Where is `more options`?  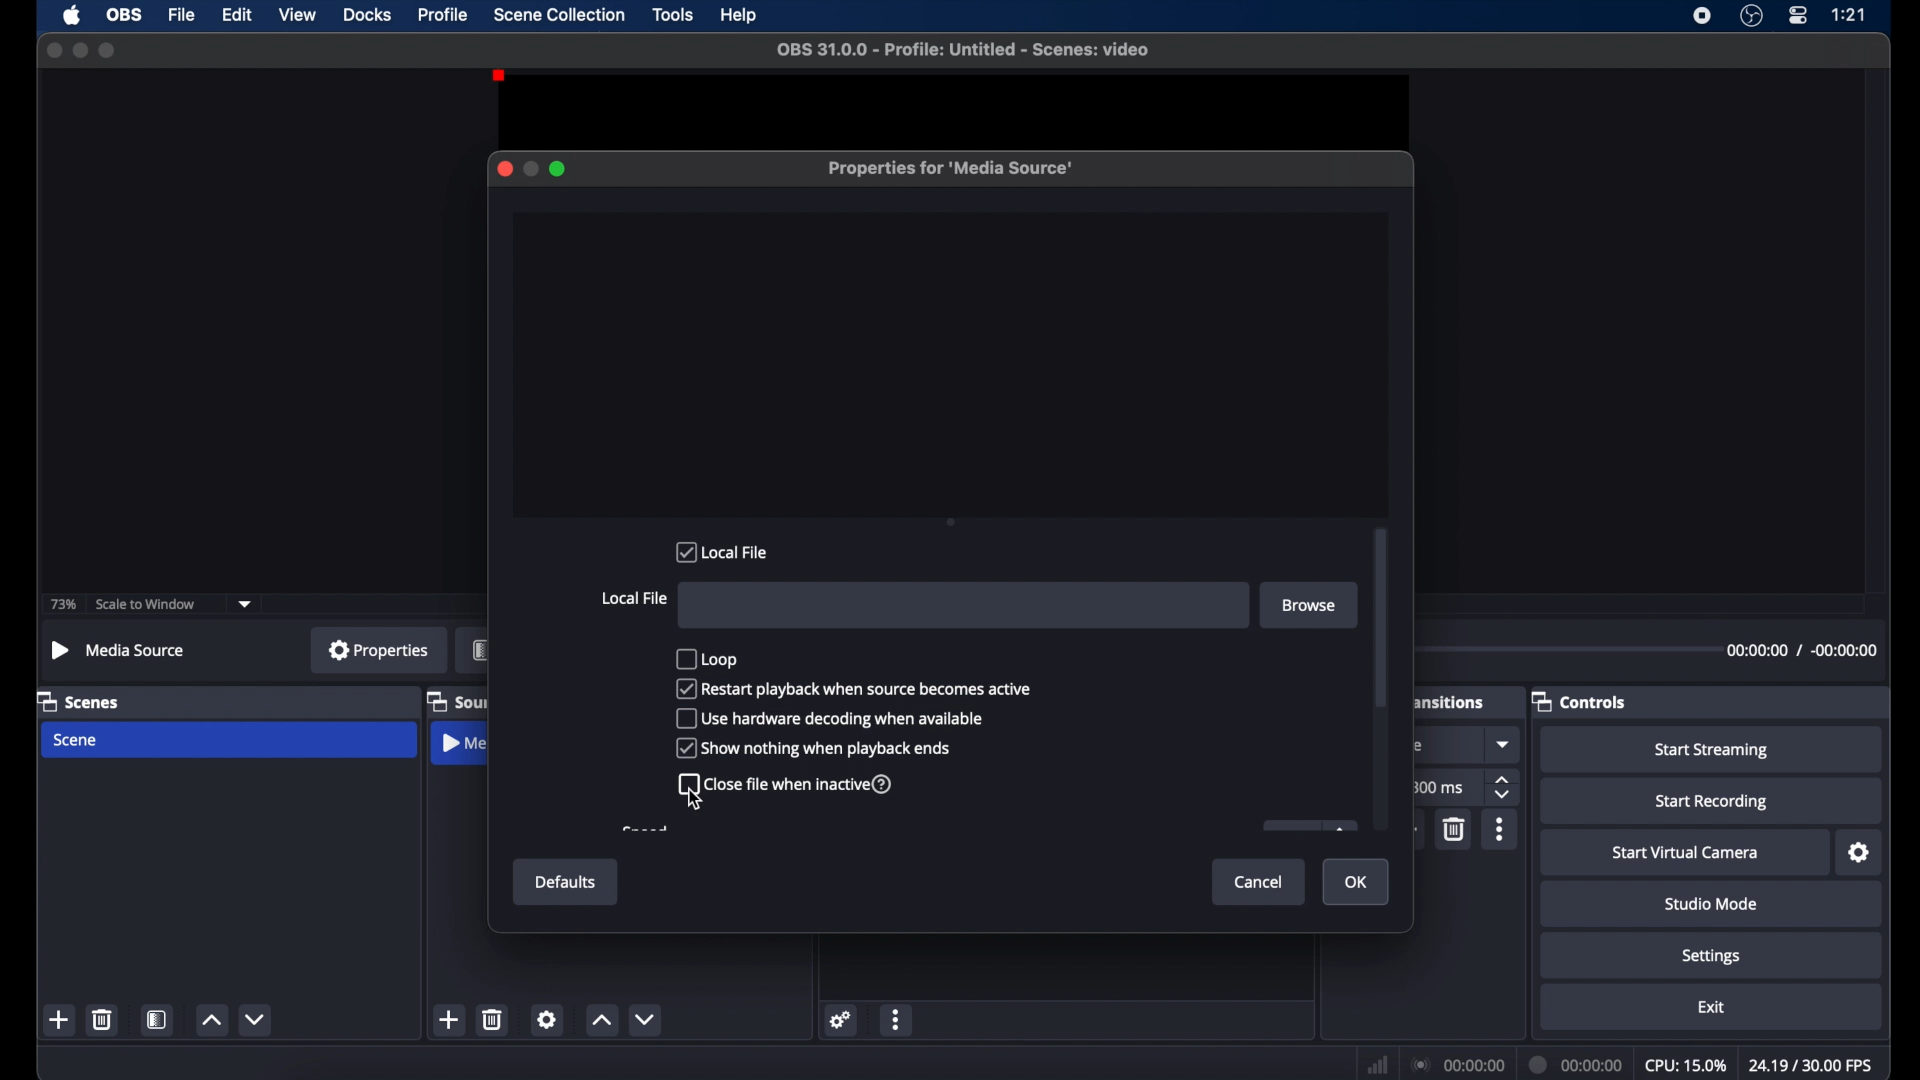
more options is located at coordinates (1501, 829).